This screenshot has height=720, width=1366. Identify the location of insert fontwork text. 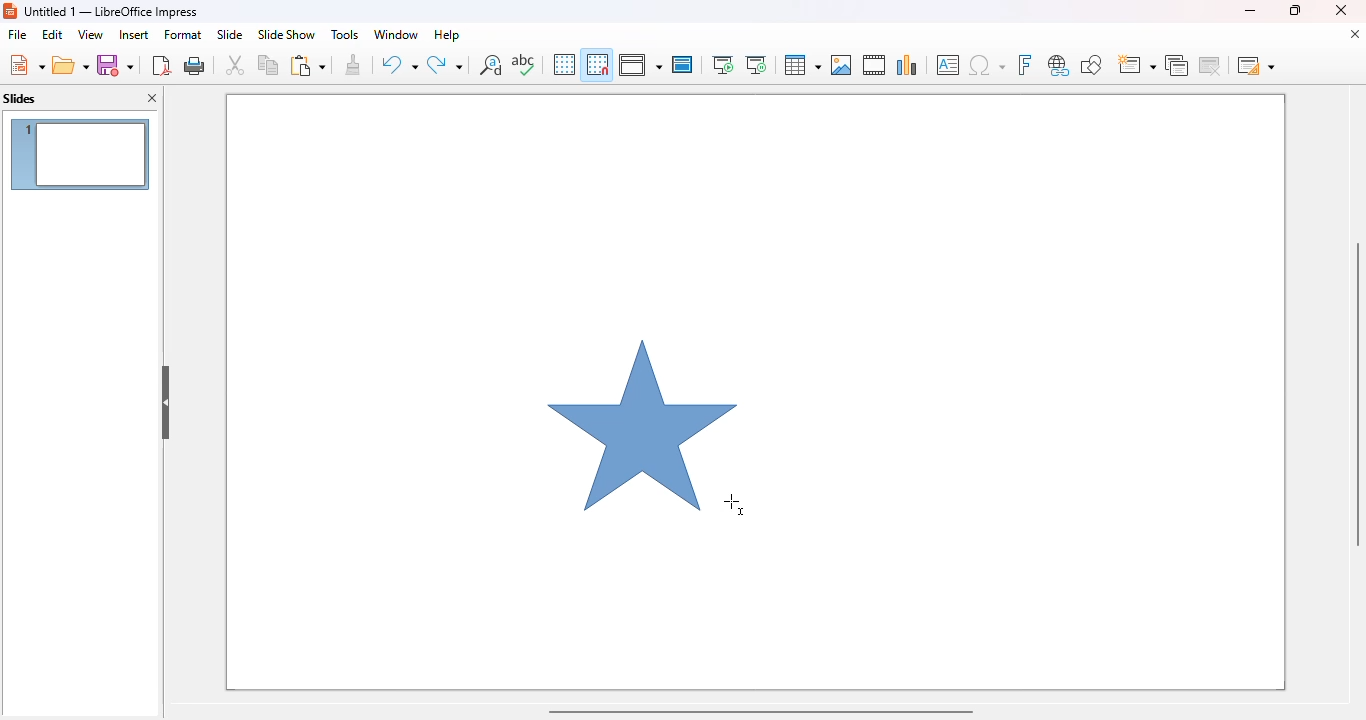
(1024, 64).